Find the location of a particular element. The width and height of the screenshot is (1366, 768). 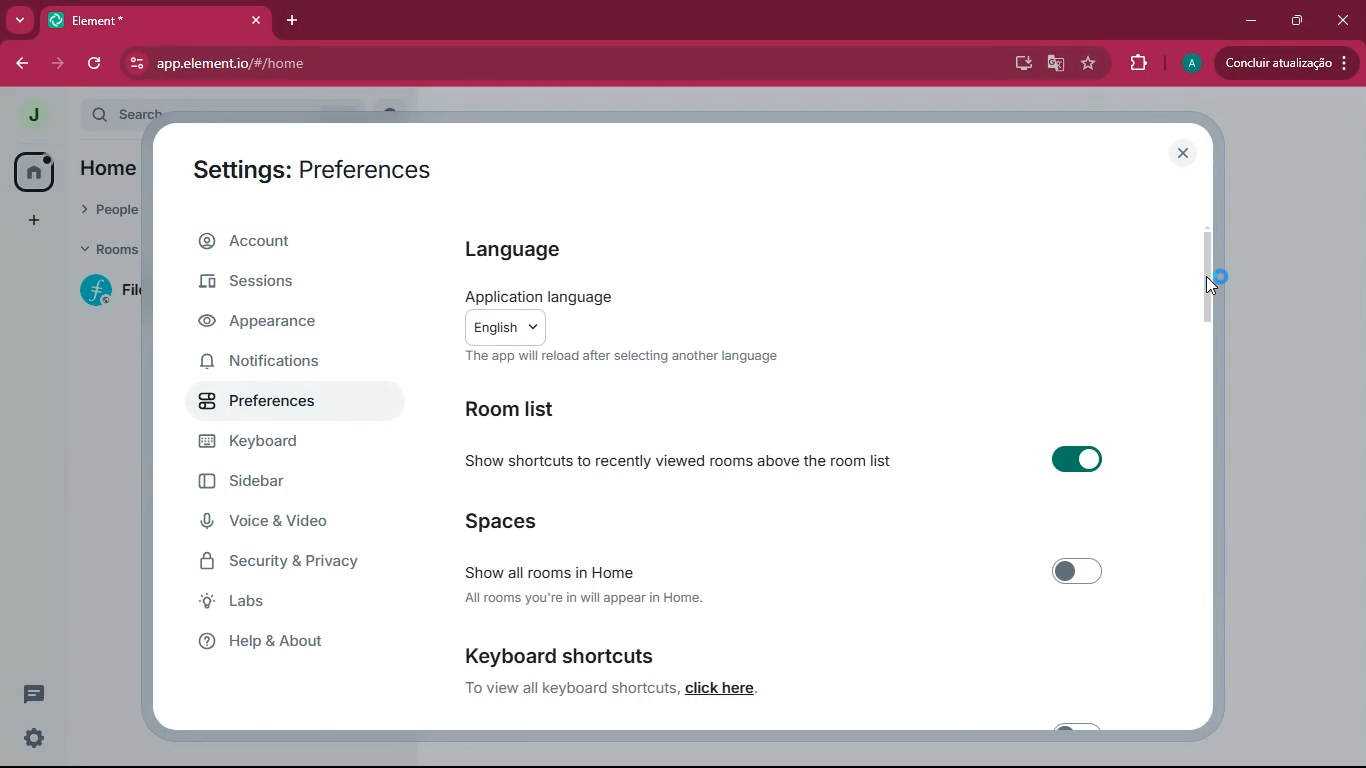

scroll bar  is located at coordinates (1211, 273).